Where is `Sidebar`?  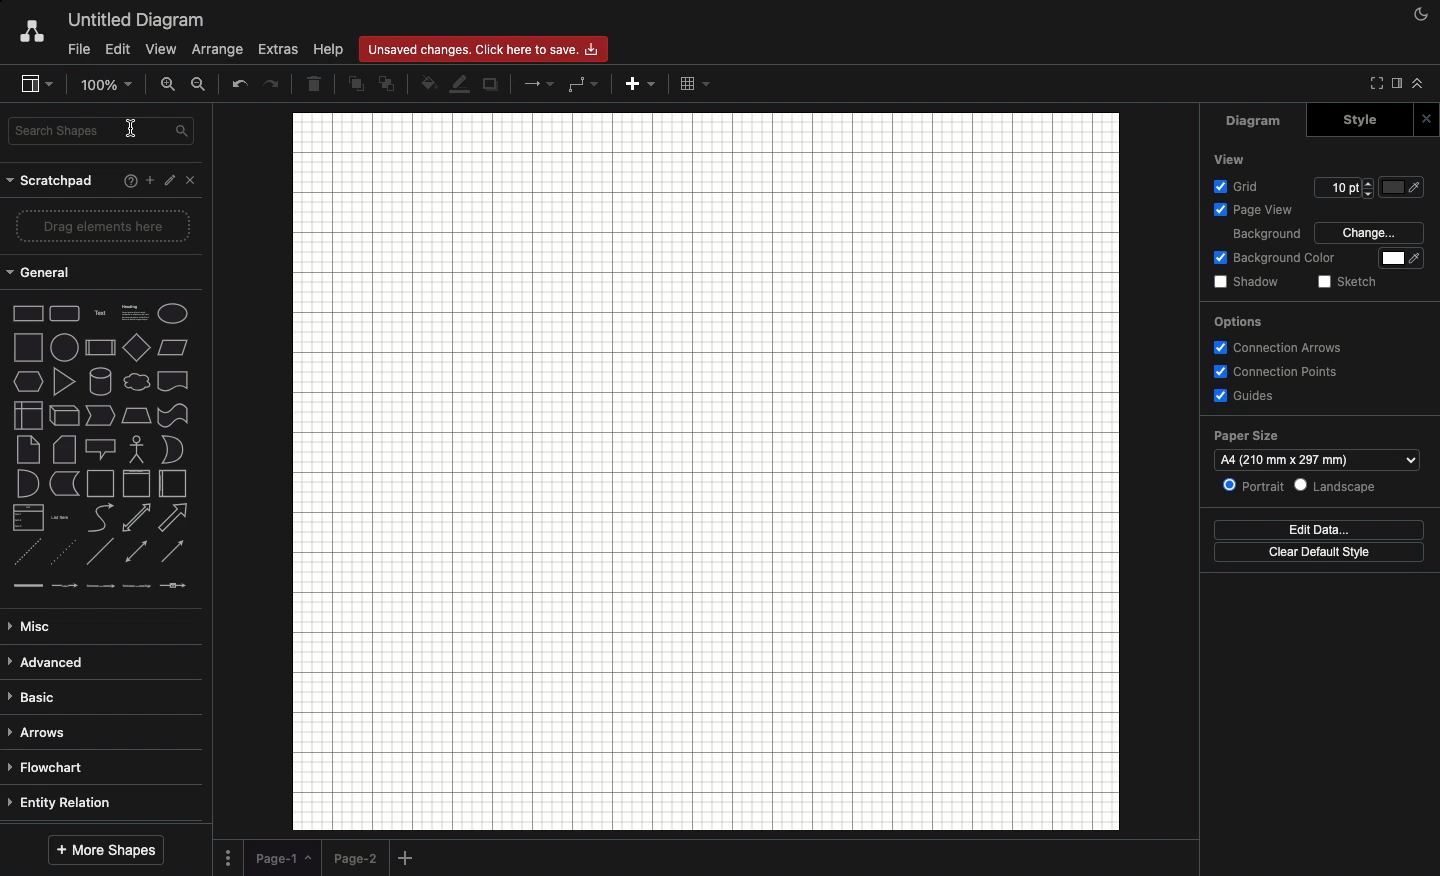
Sidebar is located at coordinates (1394, 84).